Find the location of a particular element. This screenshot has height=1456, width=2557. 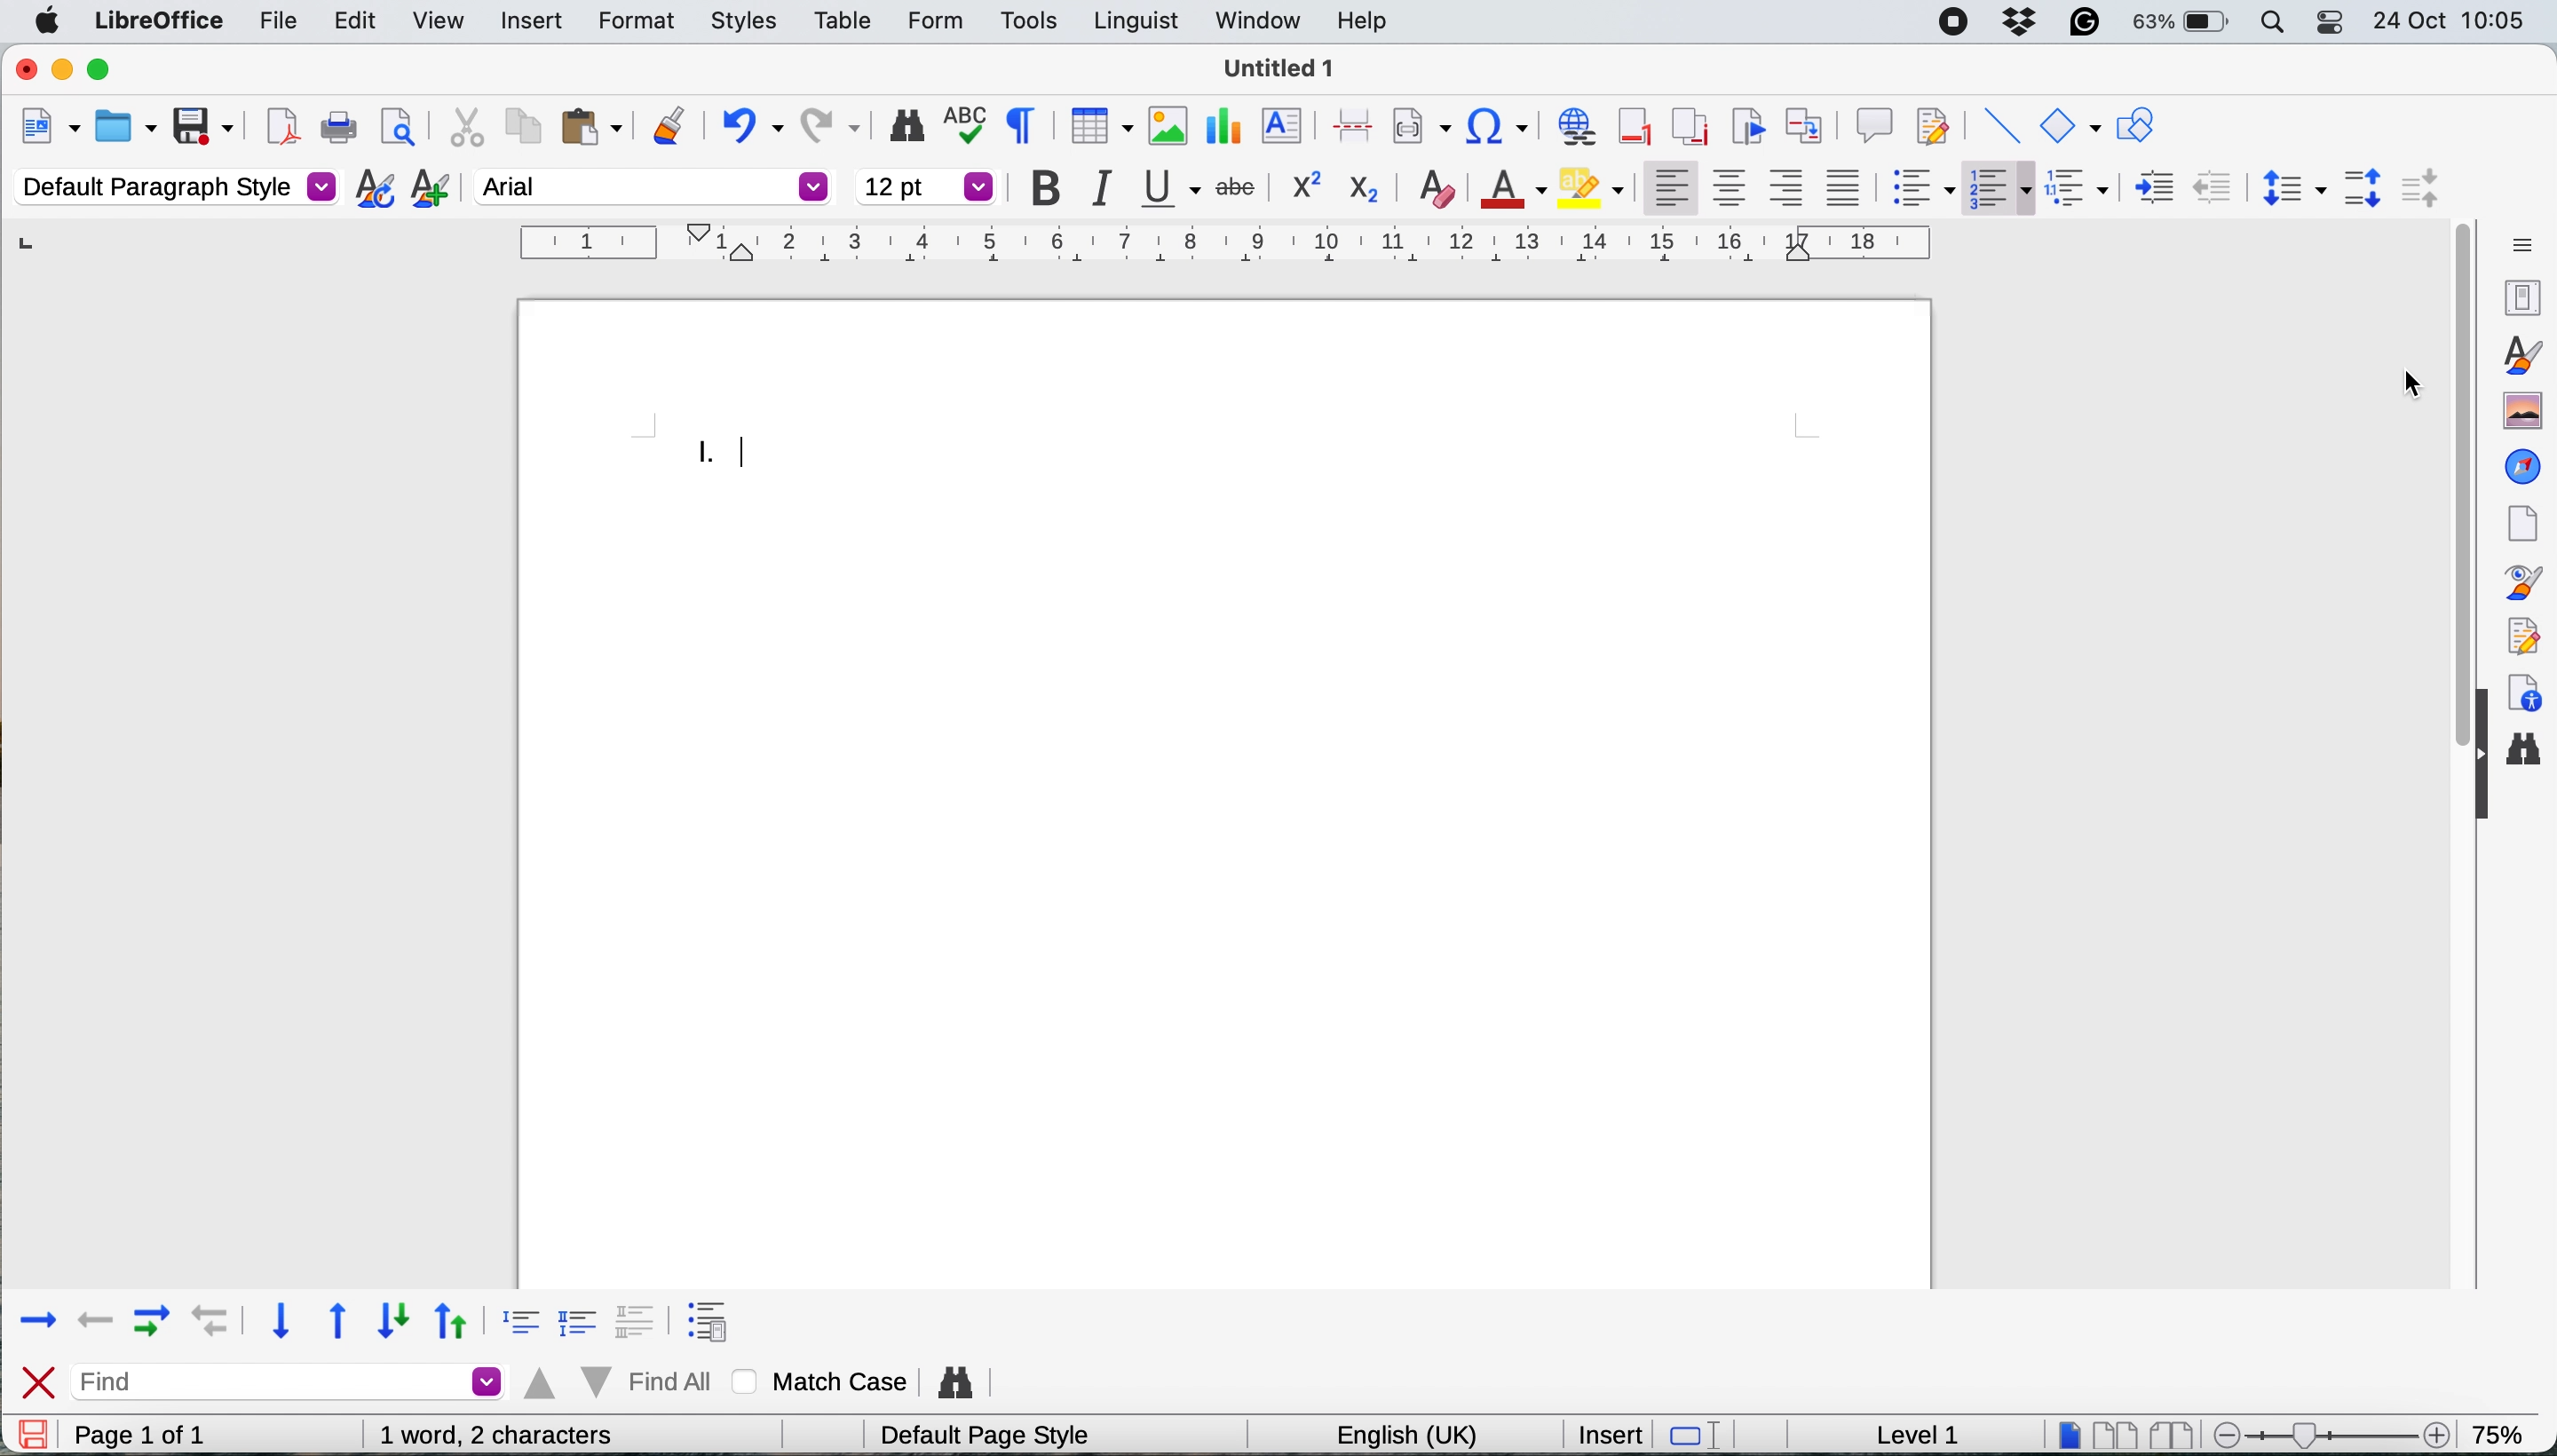

close is located at coordinates (23, 70).